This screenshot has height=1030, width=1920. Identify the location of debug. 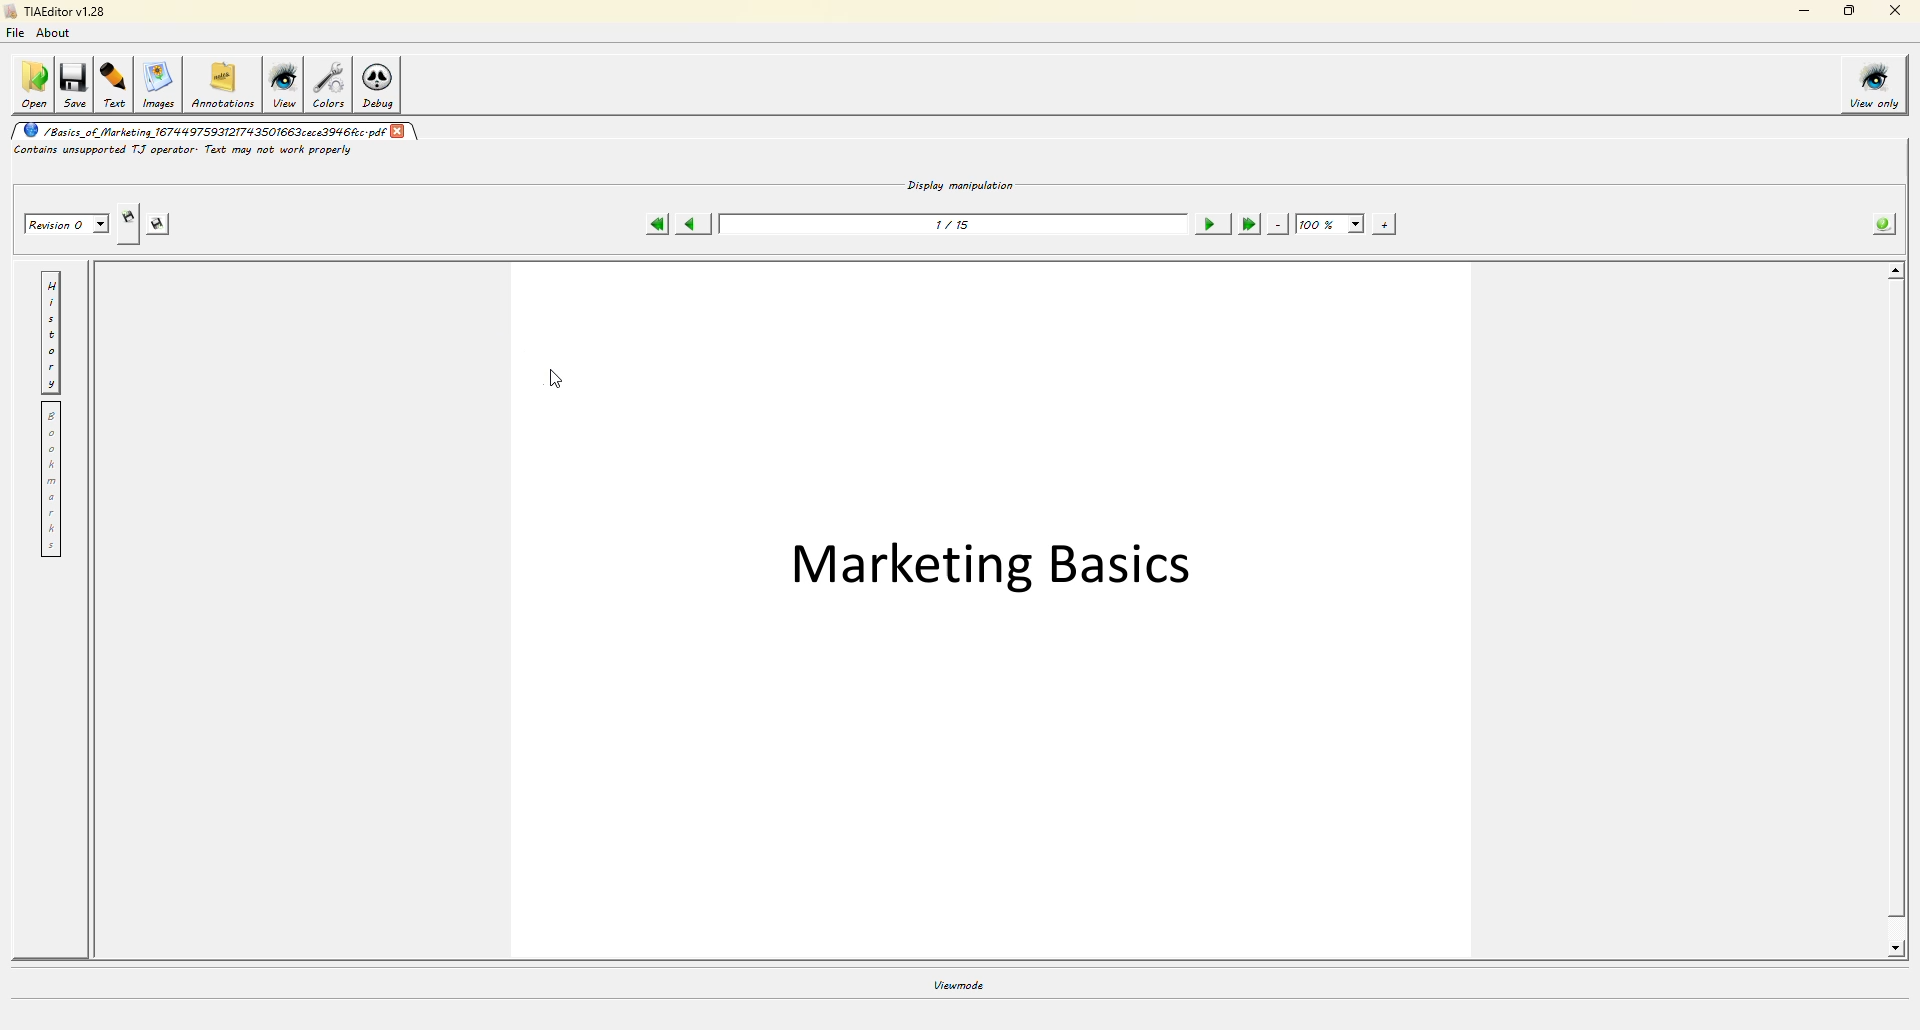
(380, 86).